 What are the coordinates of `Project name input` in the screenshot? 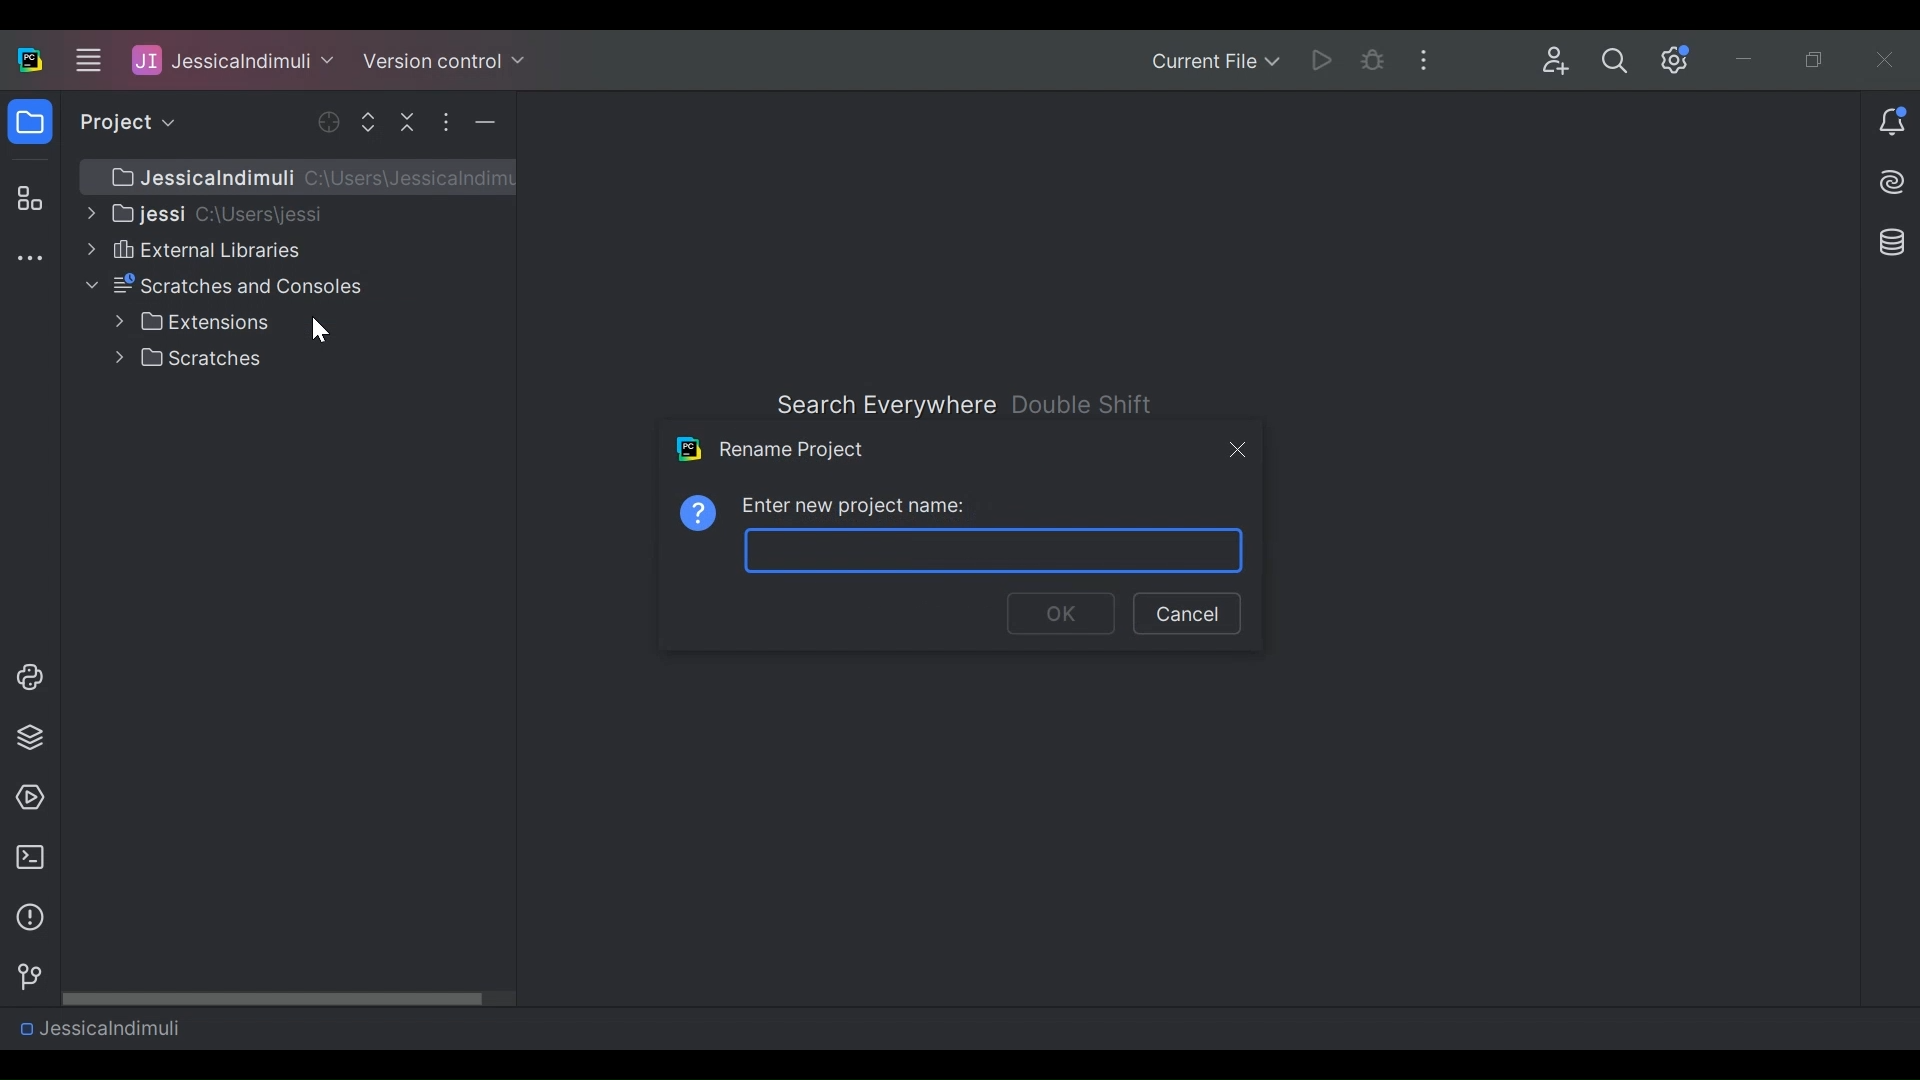 It's located at (996, 549).